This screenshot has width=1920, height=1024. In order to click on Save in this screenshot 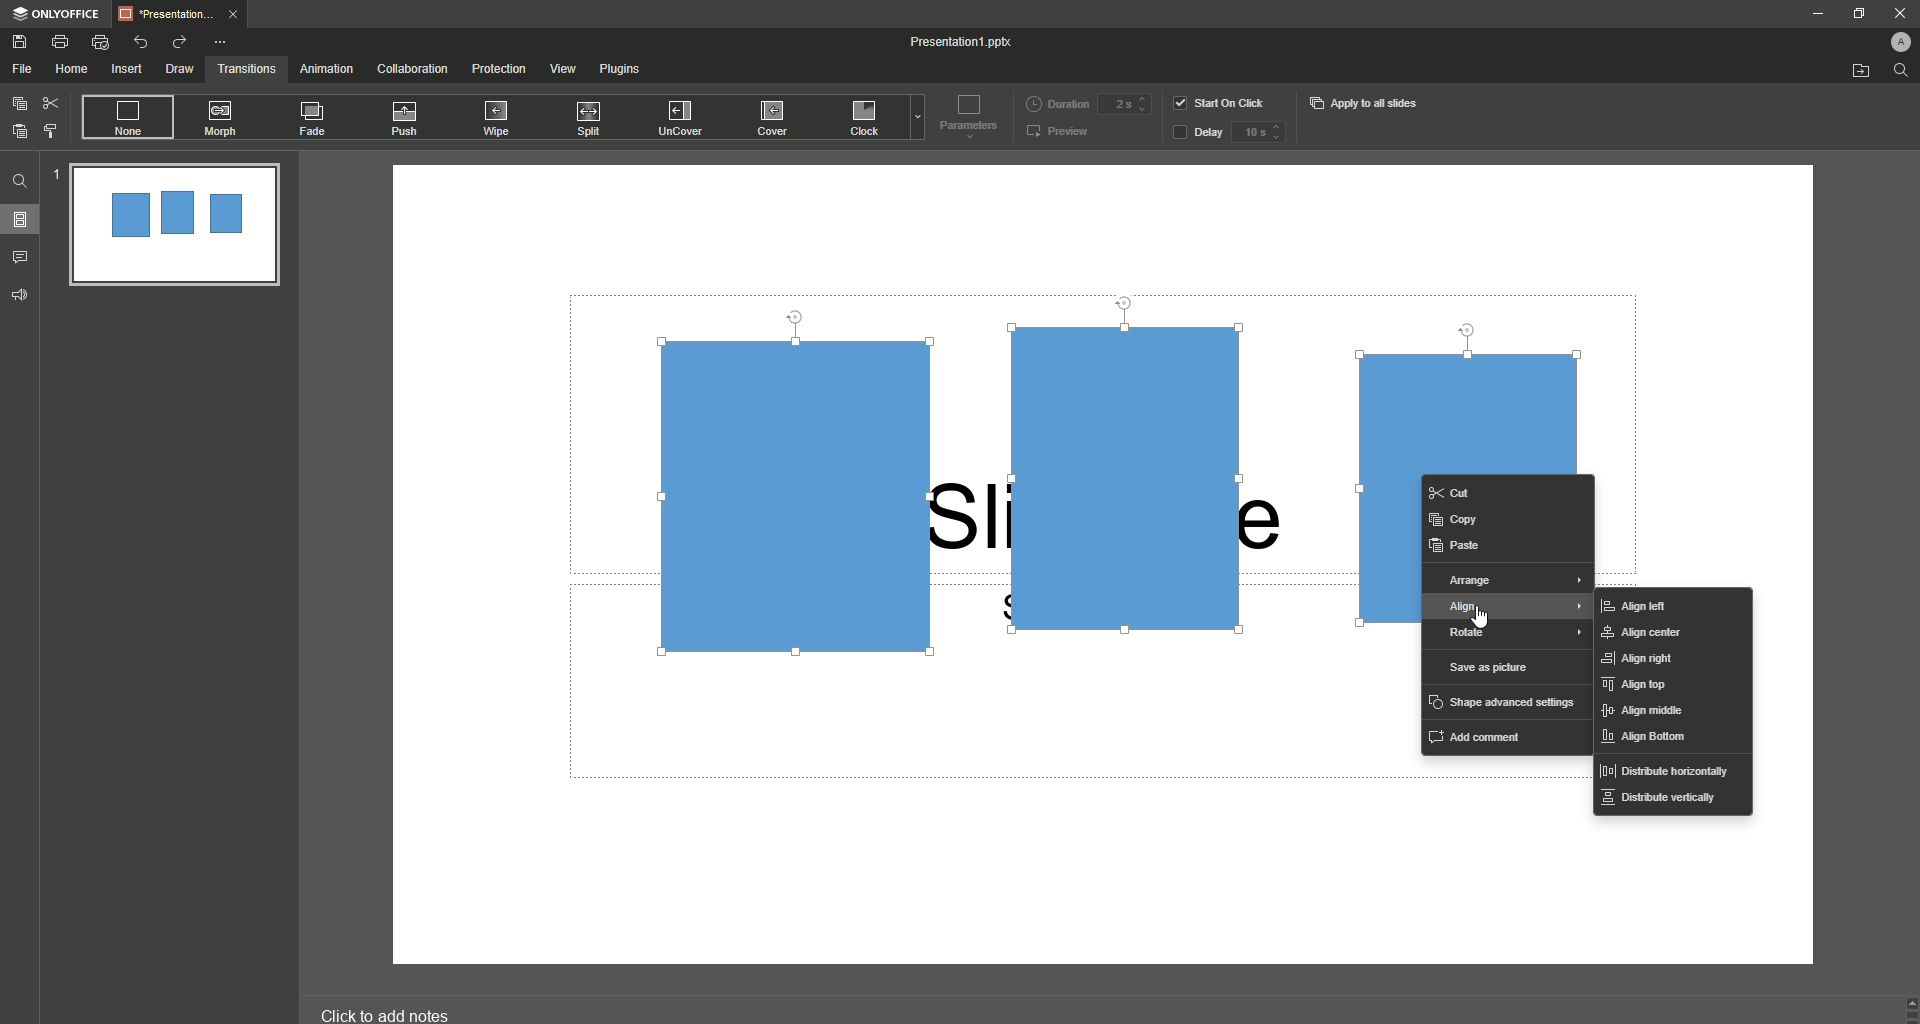, I will do `click(20, 42)`.